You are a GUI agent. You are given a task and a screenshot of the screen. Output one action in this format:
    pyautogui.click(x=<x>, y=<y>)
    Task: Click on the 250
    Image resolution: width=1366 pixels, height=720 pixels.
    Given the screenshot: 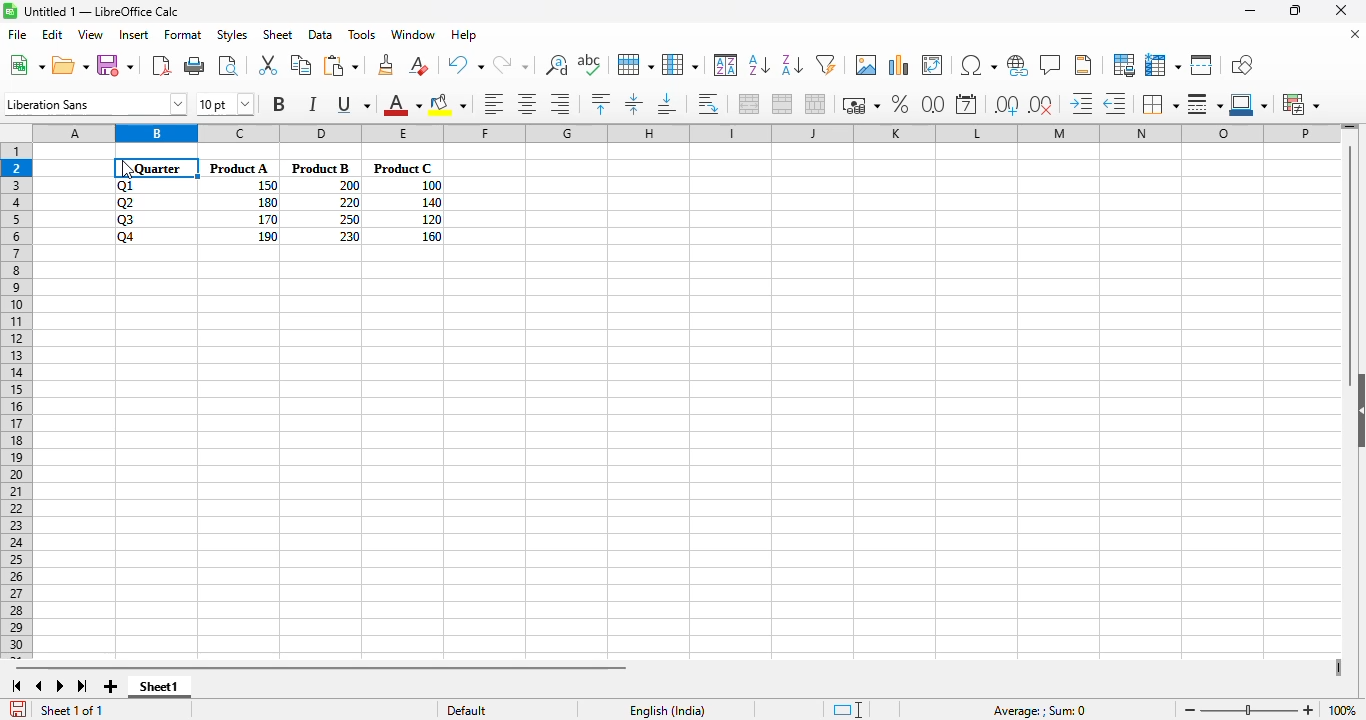 What is the action you would take?
    pyautogui.click(x=348, y=219)
    